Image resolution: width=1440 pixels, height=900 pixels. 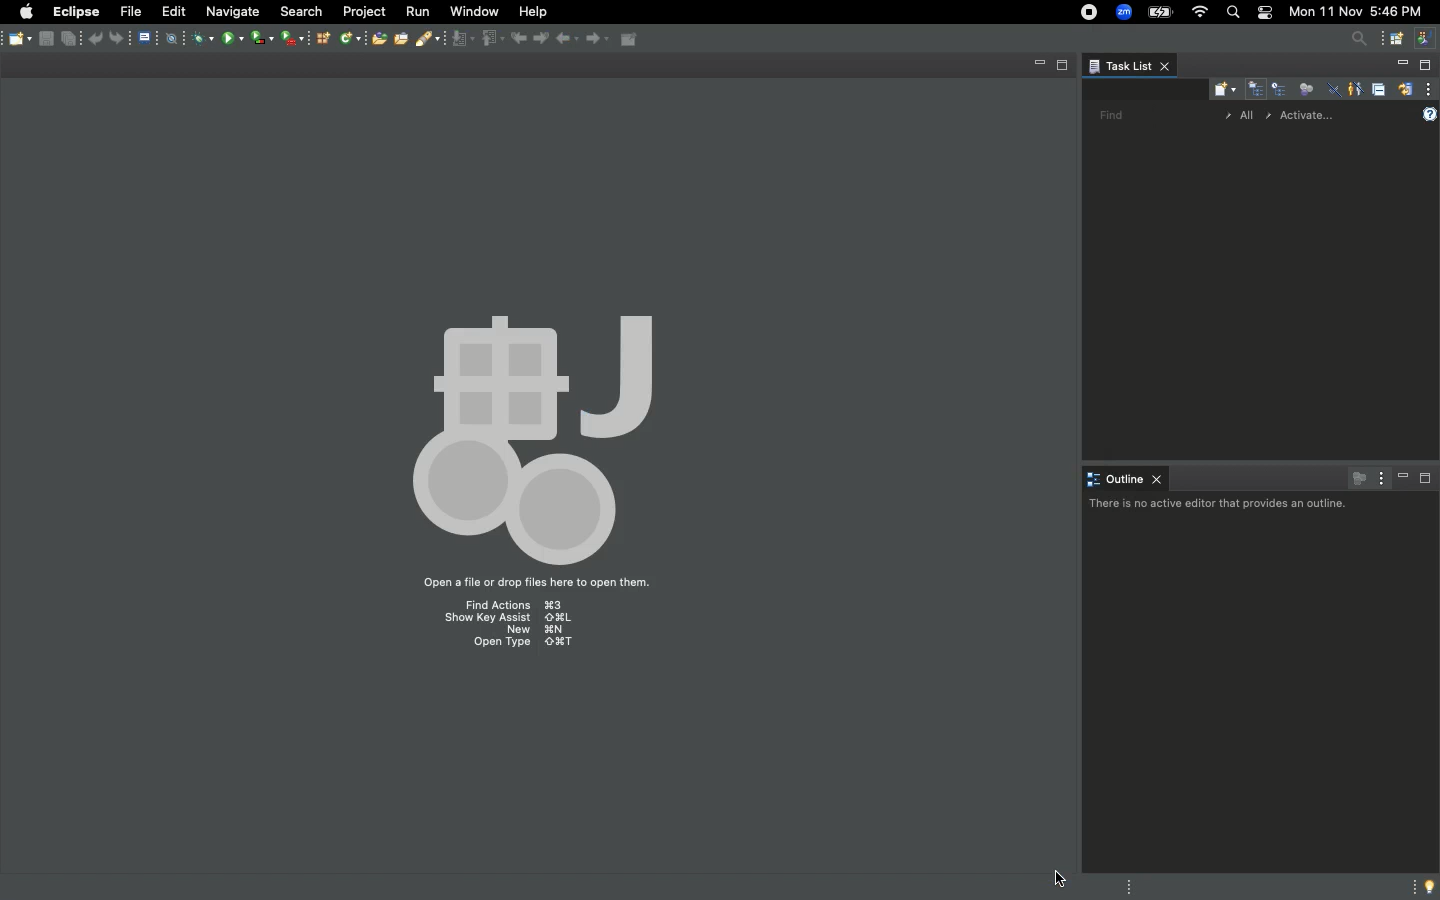 I want to click on minimize, so click(x=1040, y=63).